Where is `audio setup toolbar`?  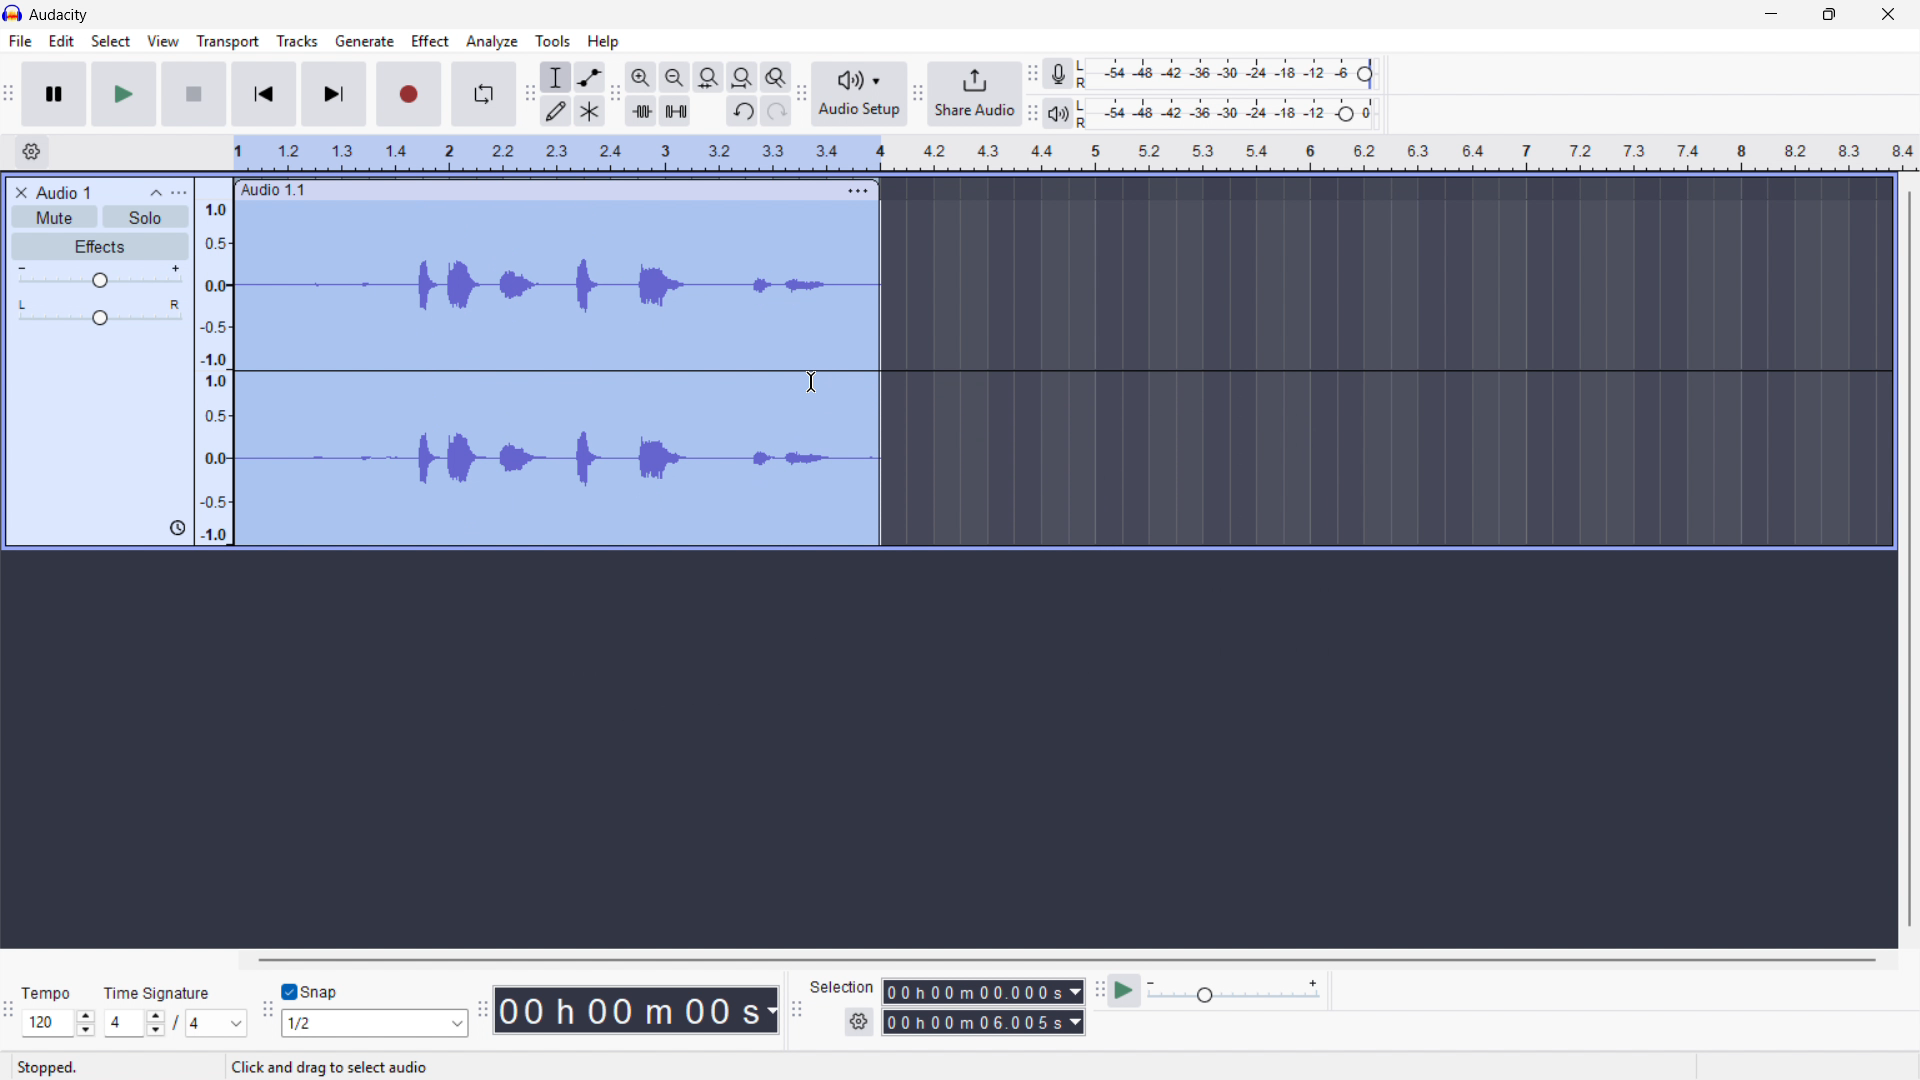 audio setup toolbar is located at coordinates (801, 96).